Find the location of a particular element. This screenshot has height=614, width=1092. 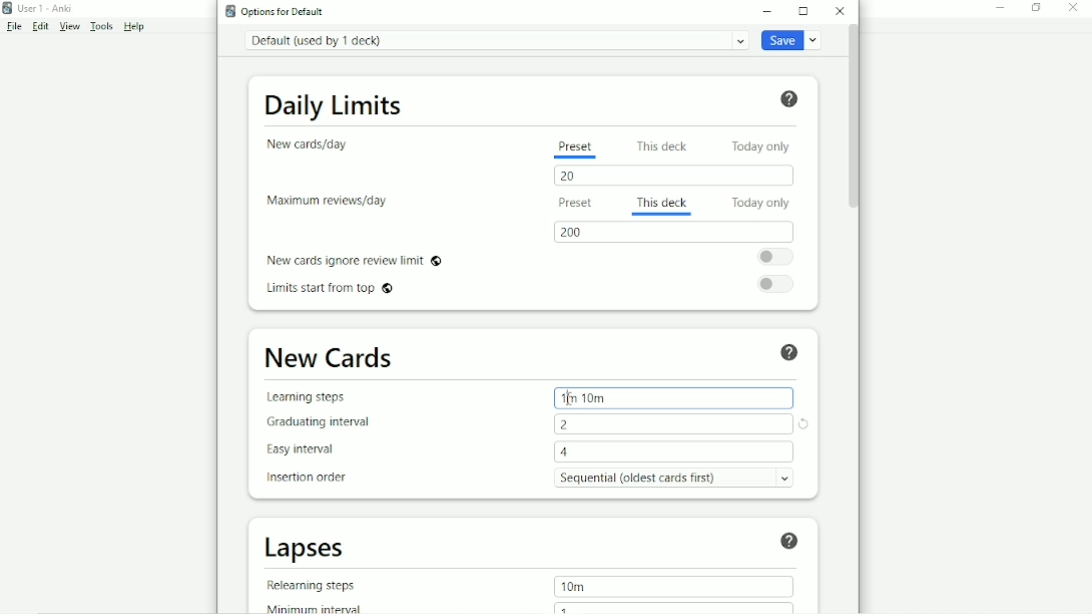

Today only is located at coordinates (760, 202).